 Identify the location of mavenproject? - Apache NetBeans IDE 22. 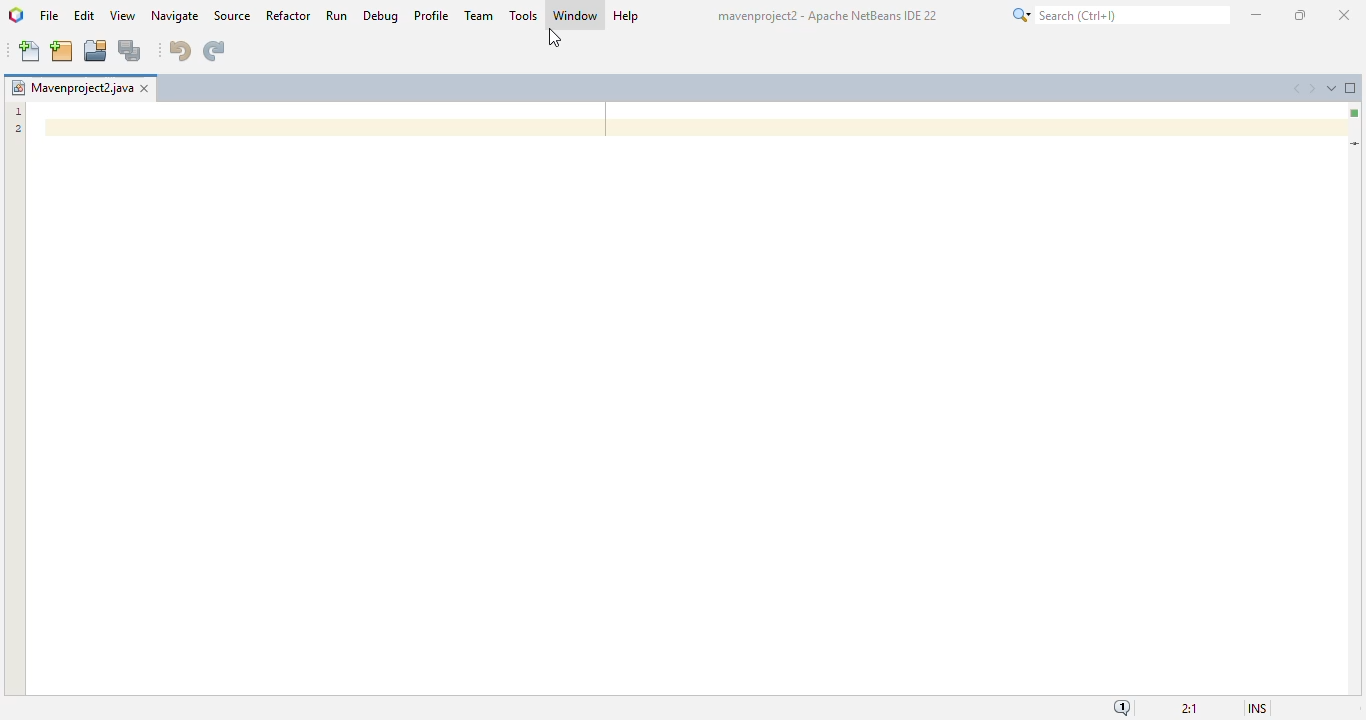
(828, 19).